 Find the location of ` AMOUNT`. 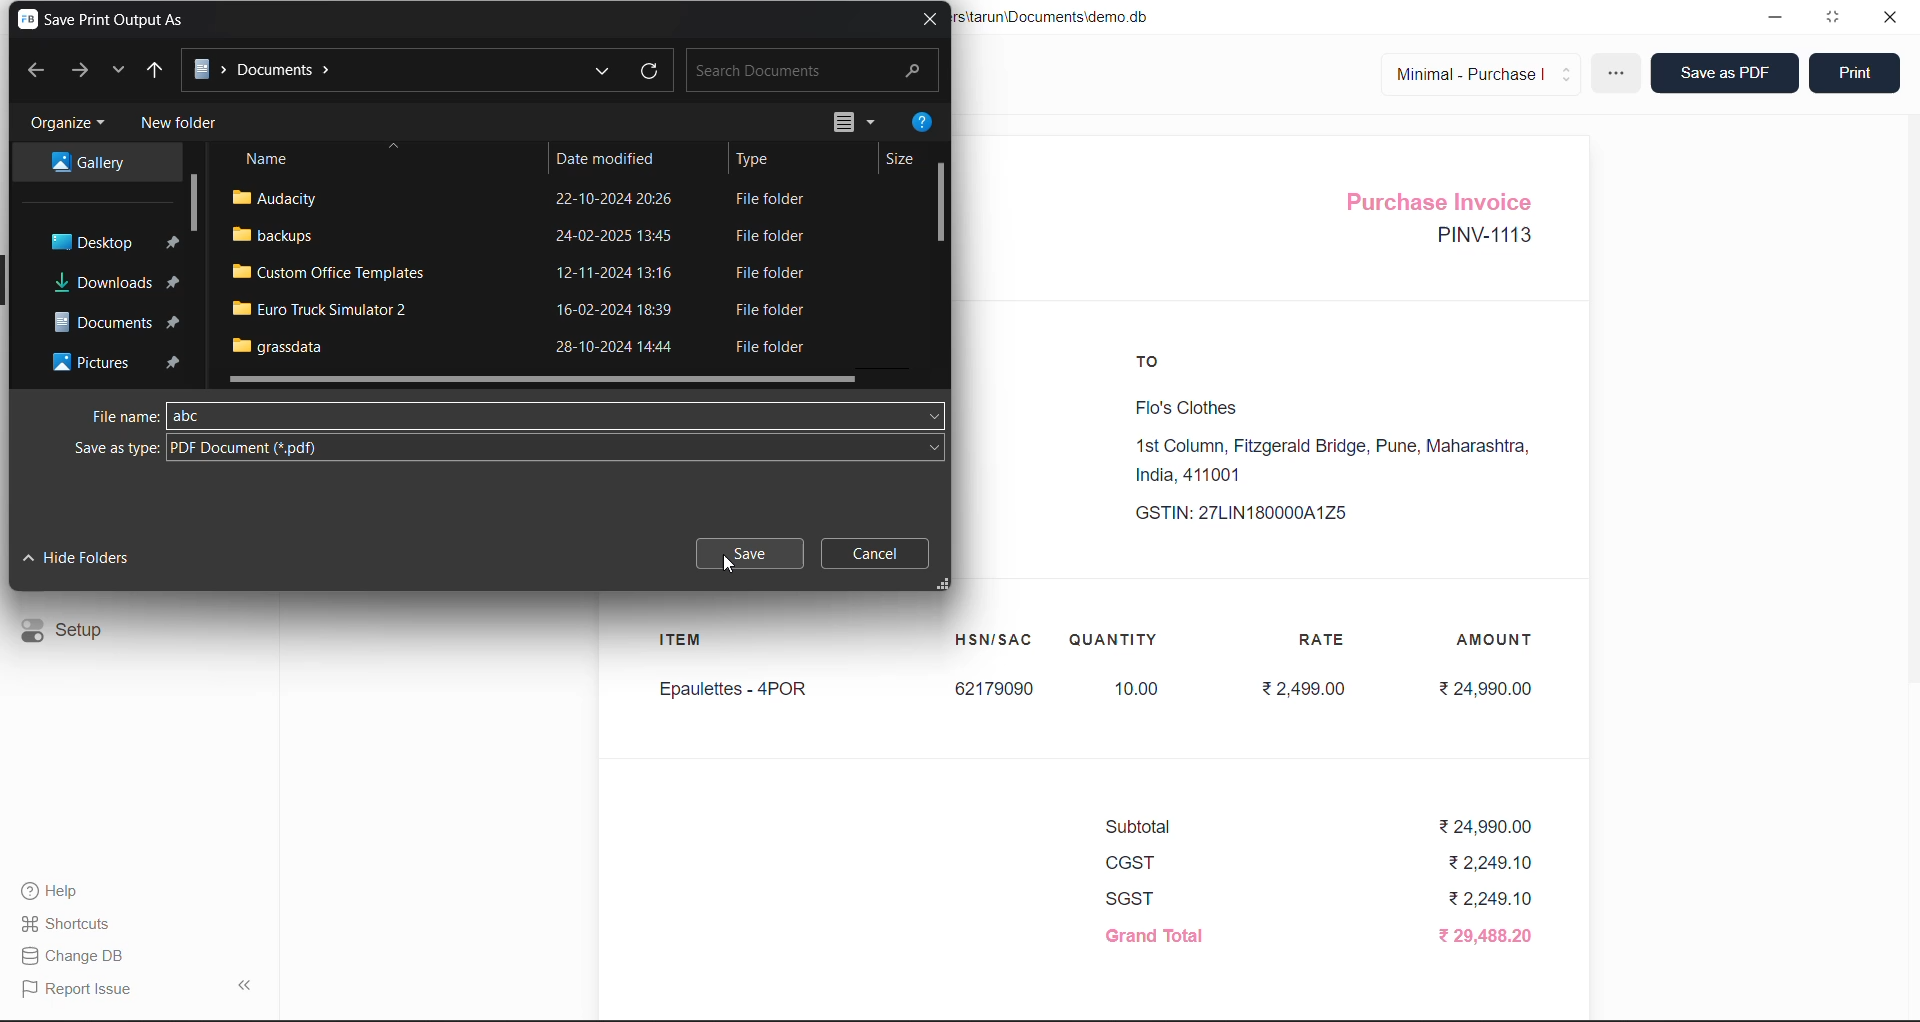

 AMOUNT is located at coordinates (1497, 637).